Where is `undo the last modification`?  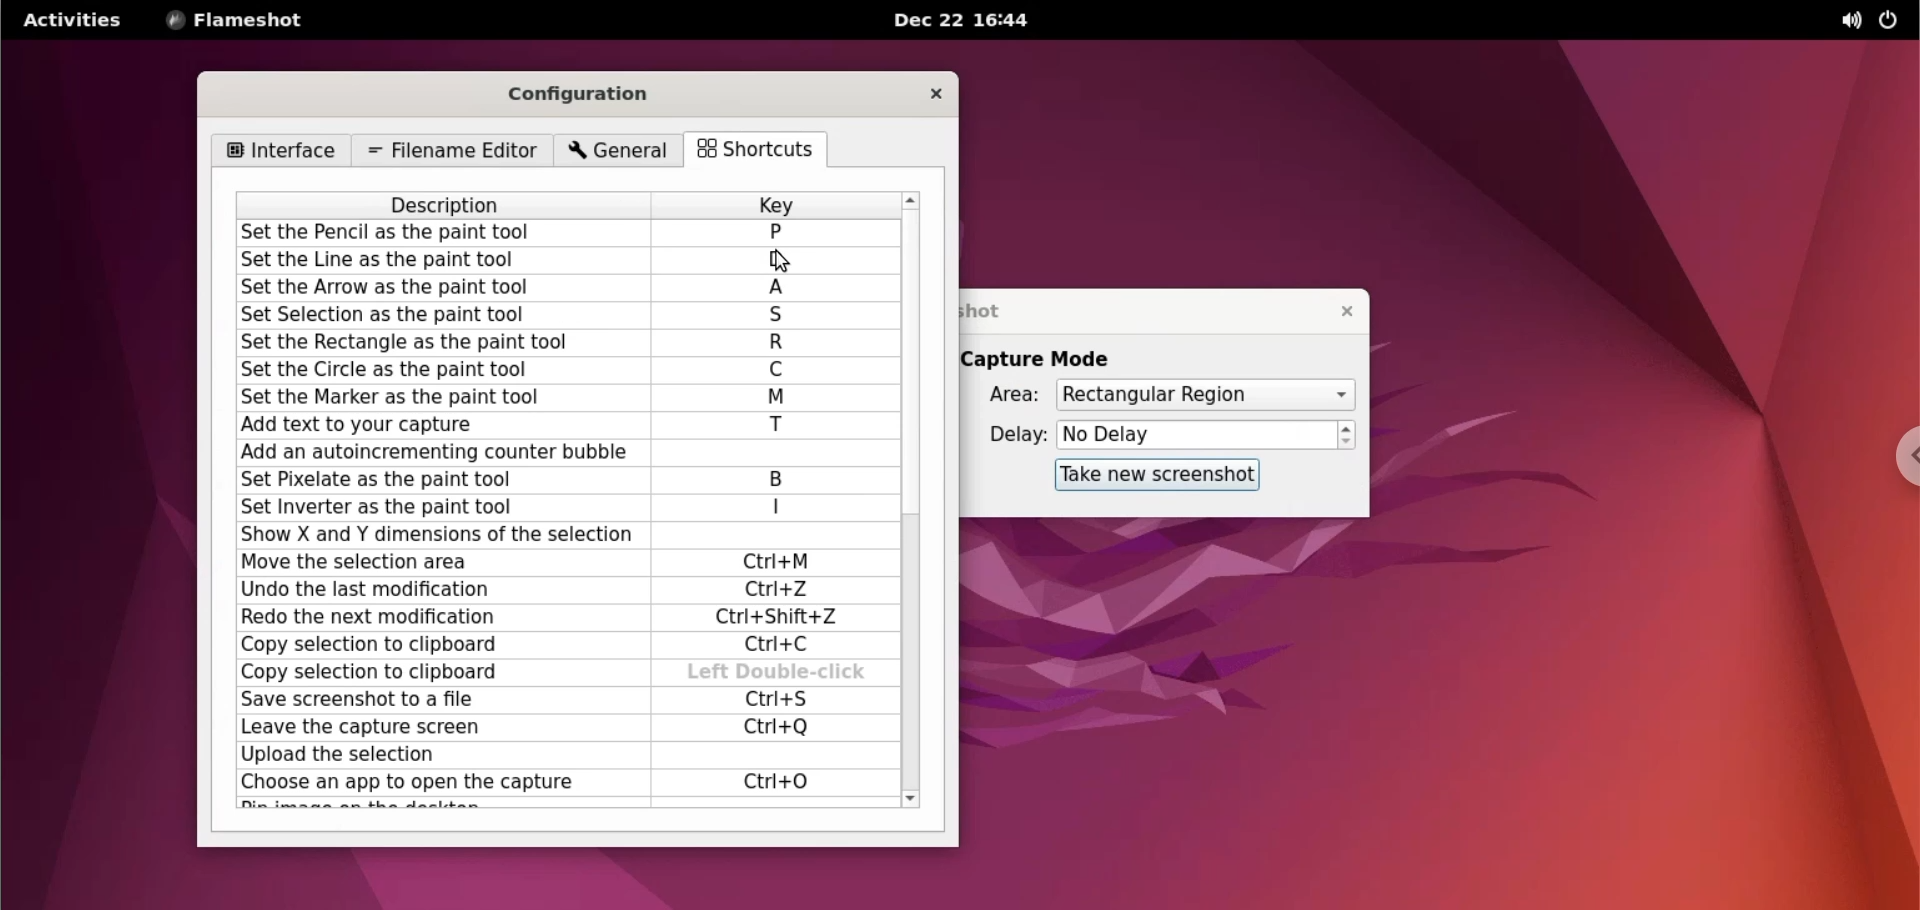 undo the last modification is located at coordinates (434, 590).